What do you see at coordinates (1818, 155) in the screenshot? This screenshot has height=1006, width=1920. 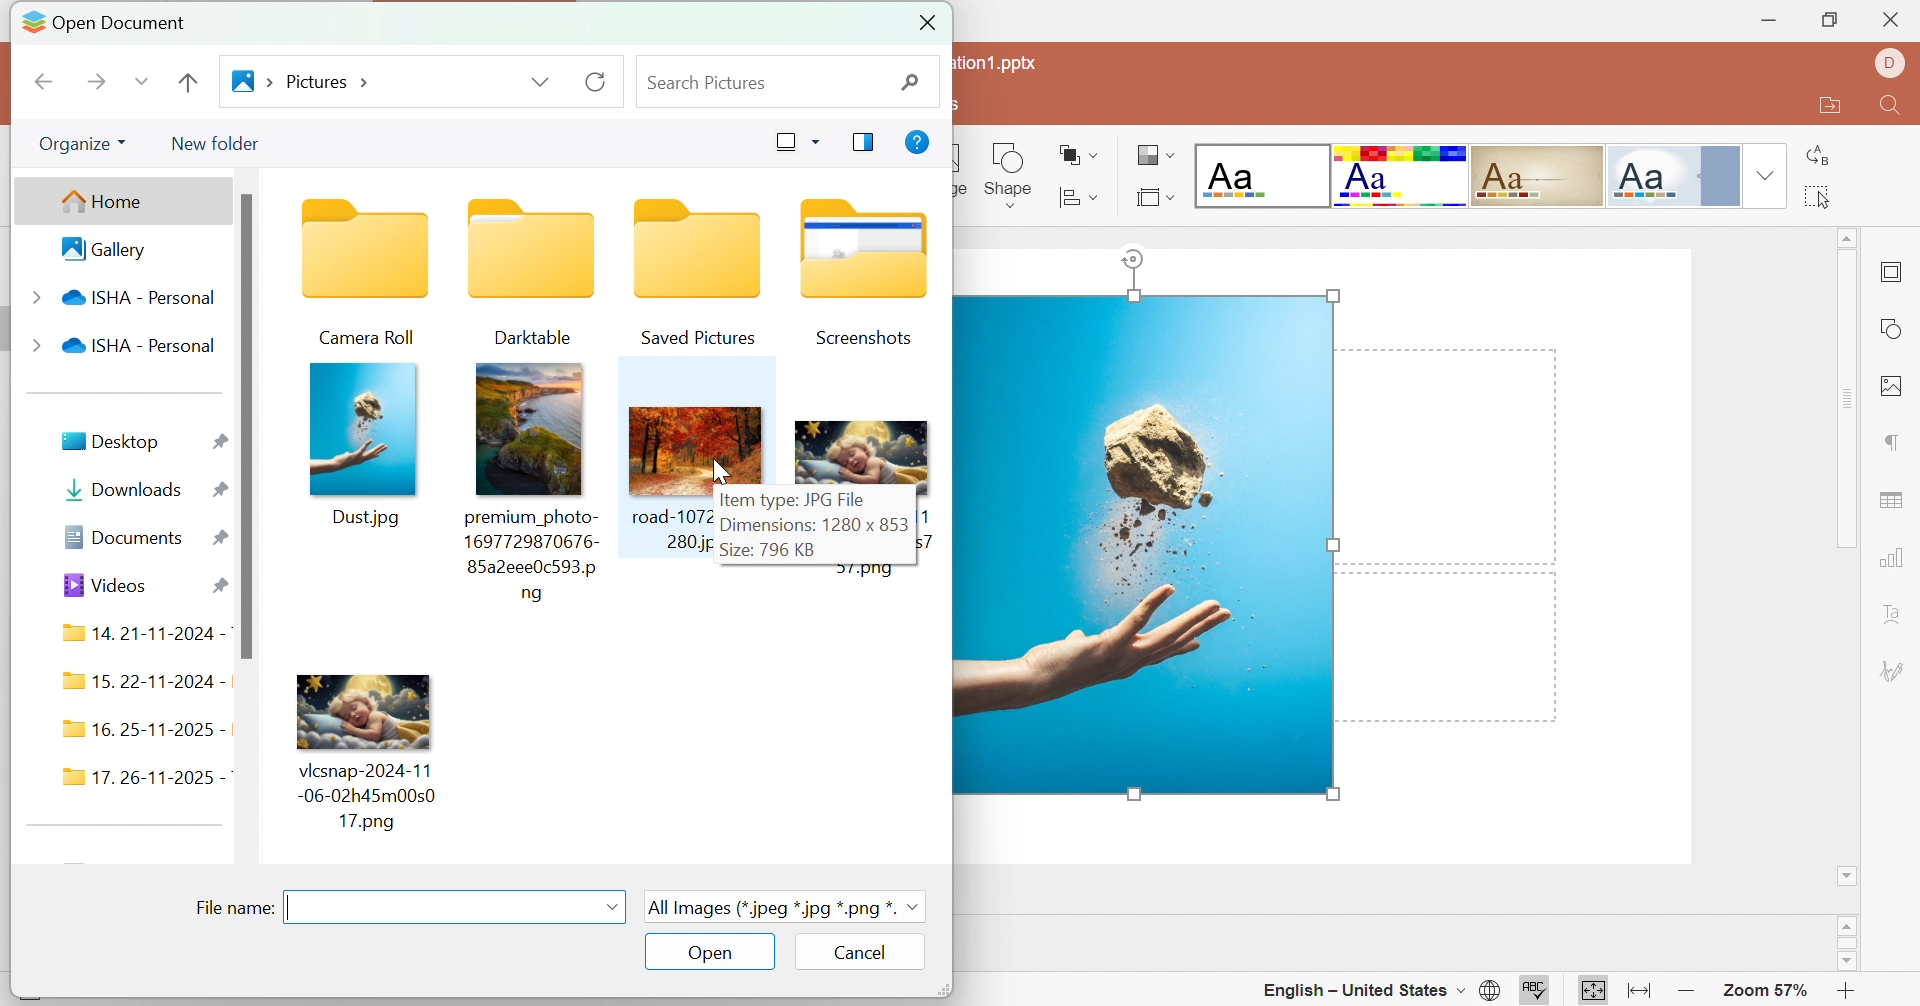 I see `Replace` at bounding box center [1818, 155].